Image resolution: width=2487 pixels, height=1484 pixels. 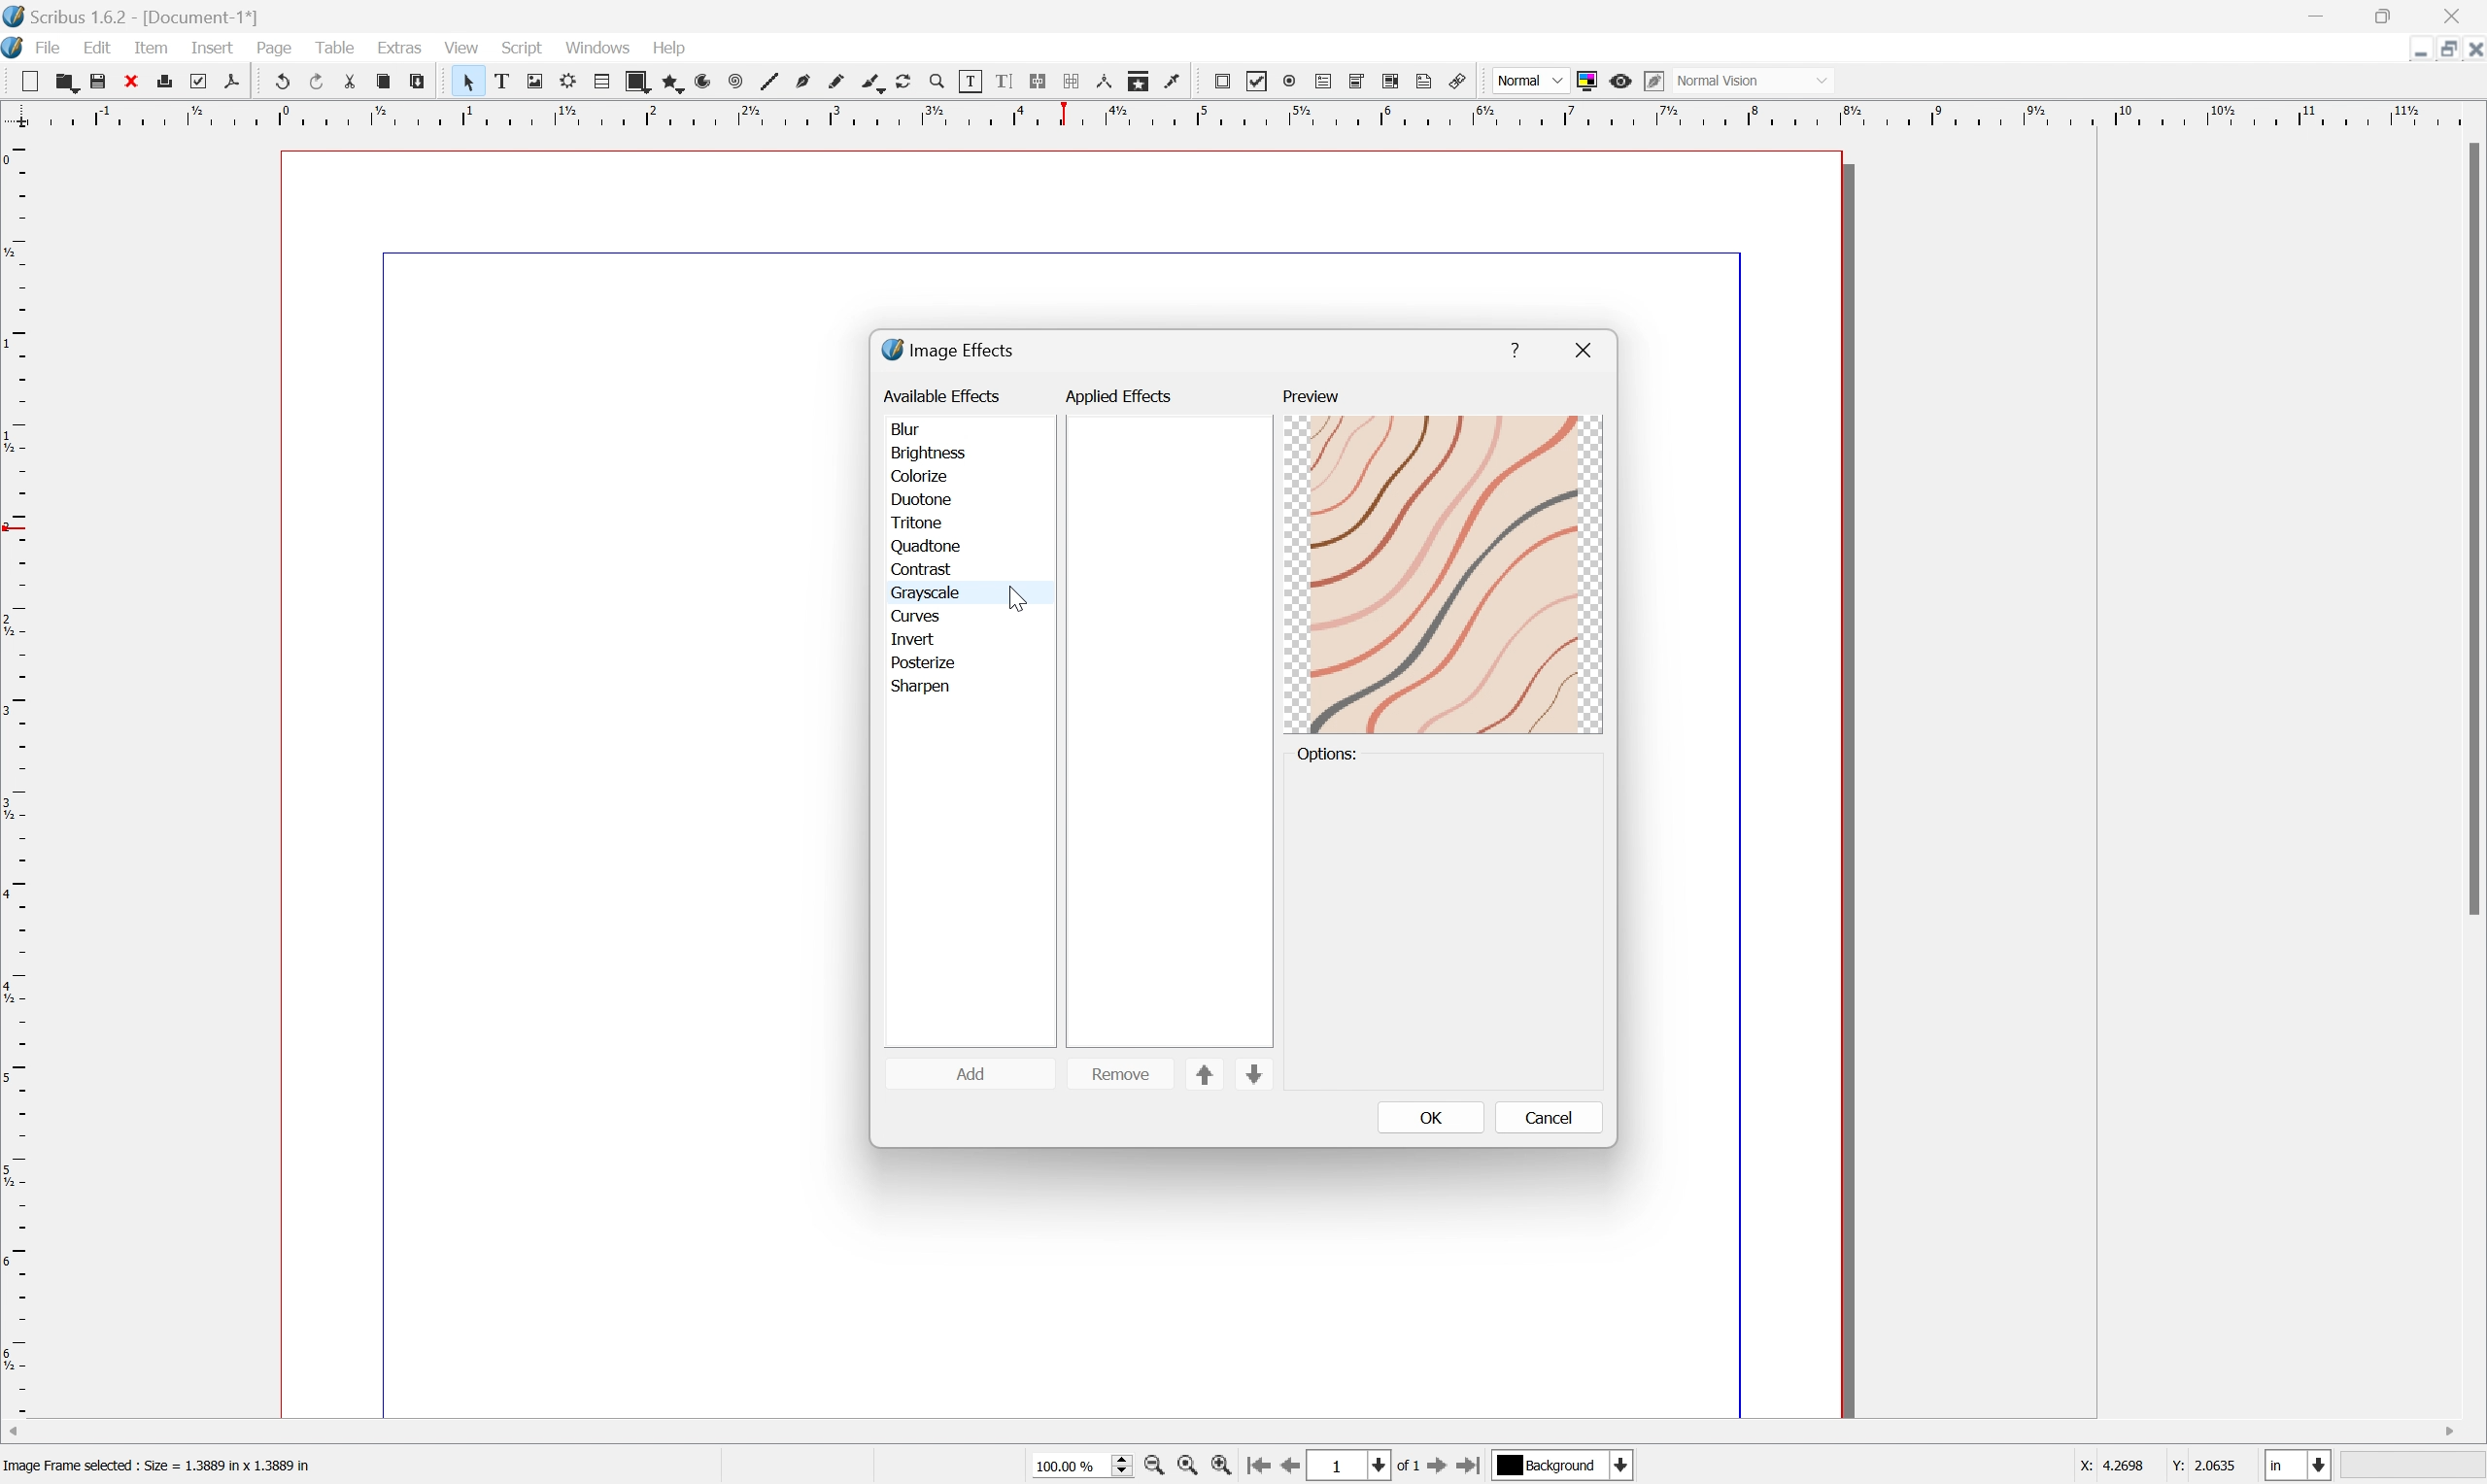 I want to click on Freehand line, so click(x=843, y=84).